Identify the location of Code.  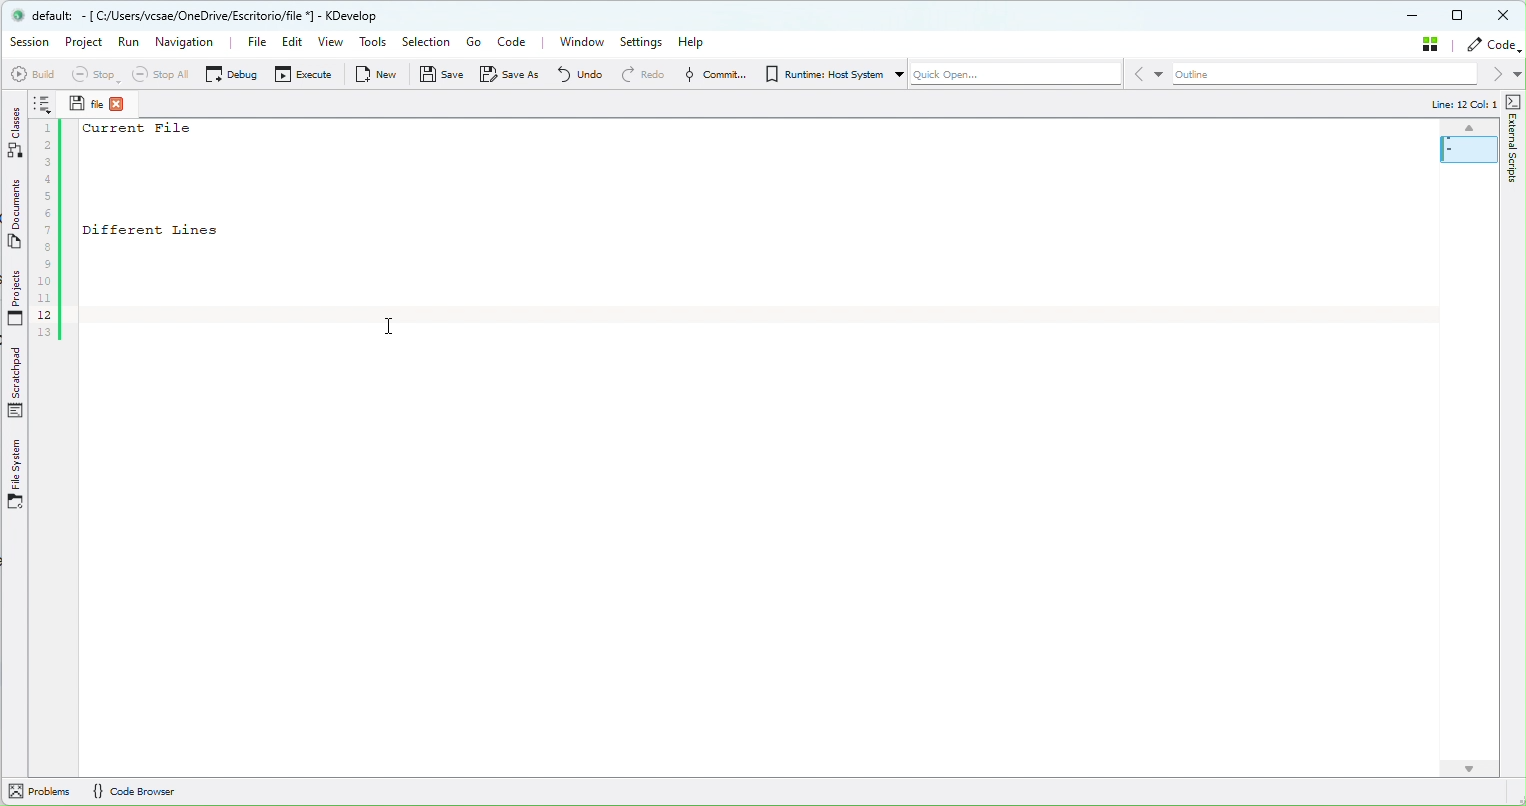
(518, 41).